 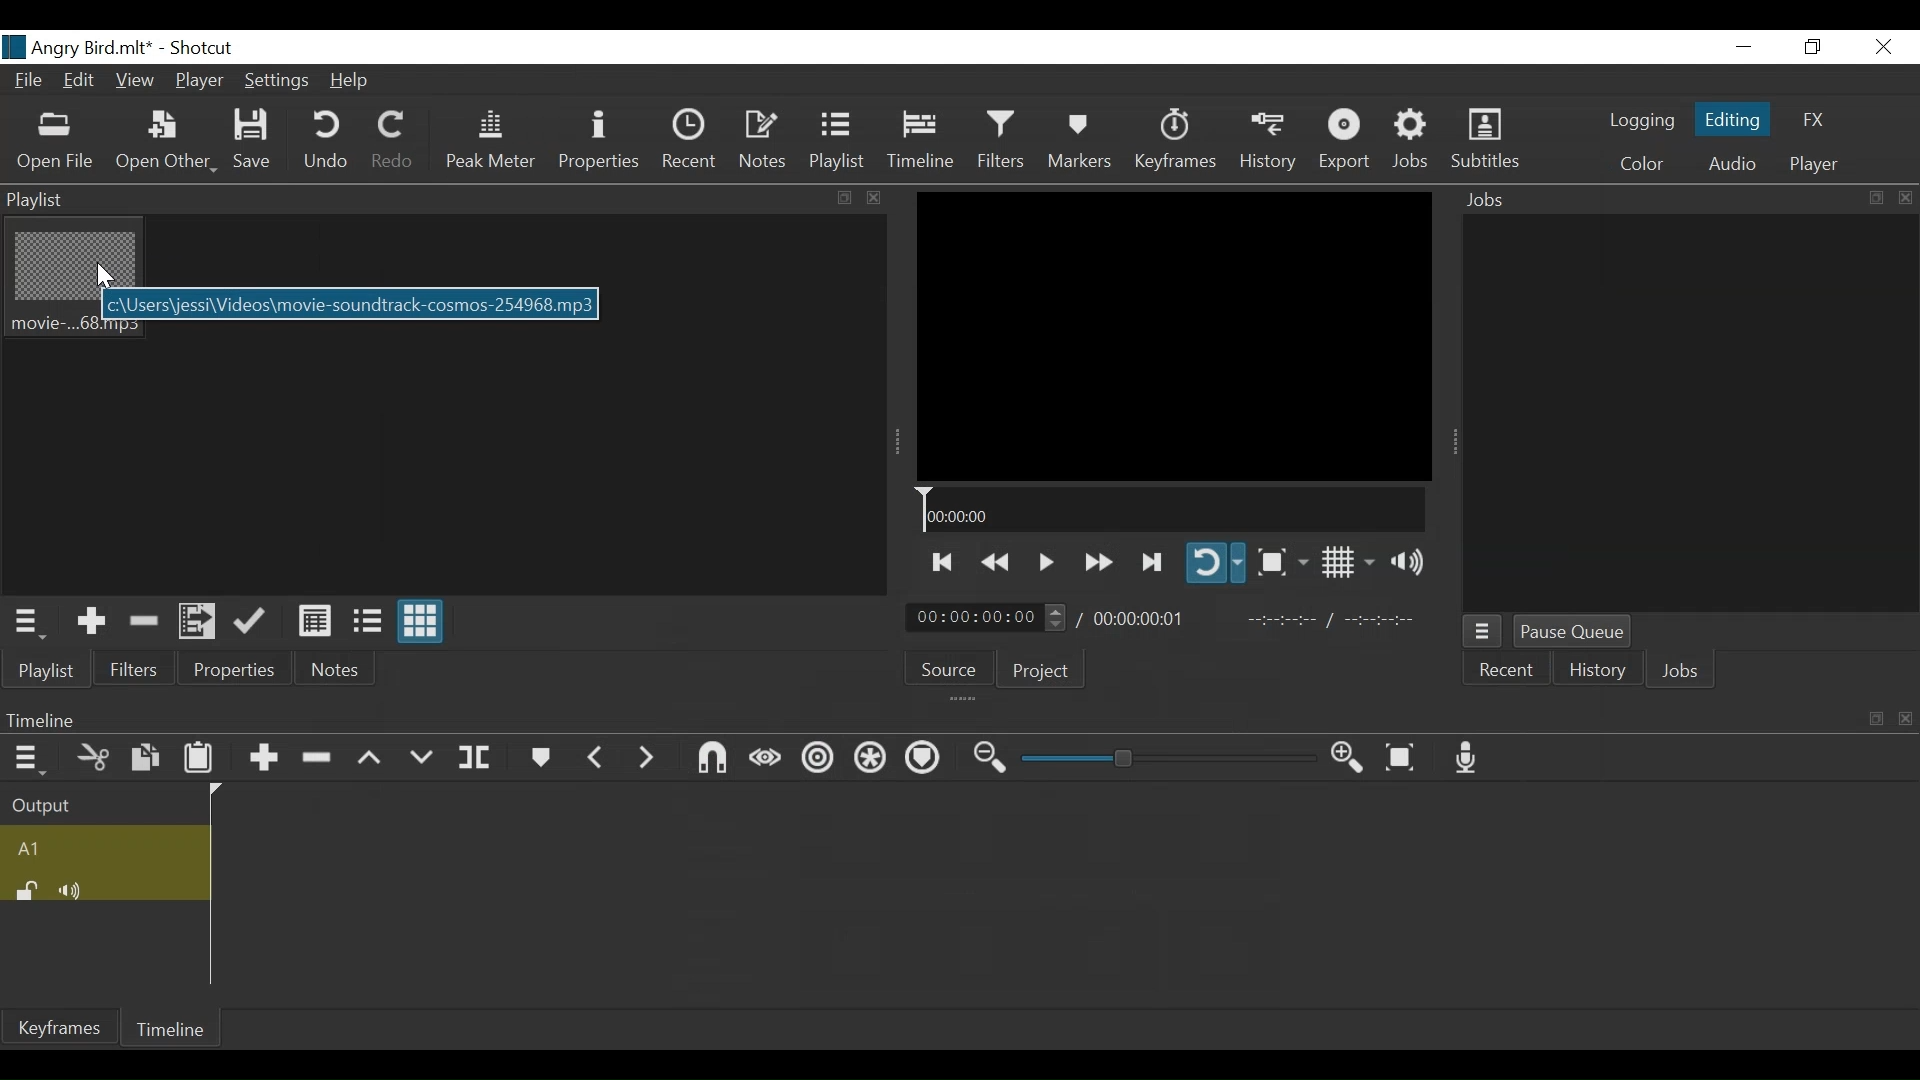 I want to click on Current Duration, so click(x=991, y=617).